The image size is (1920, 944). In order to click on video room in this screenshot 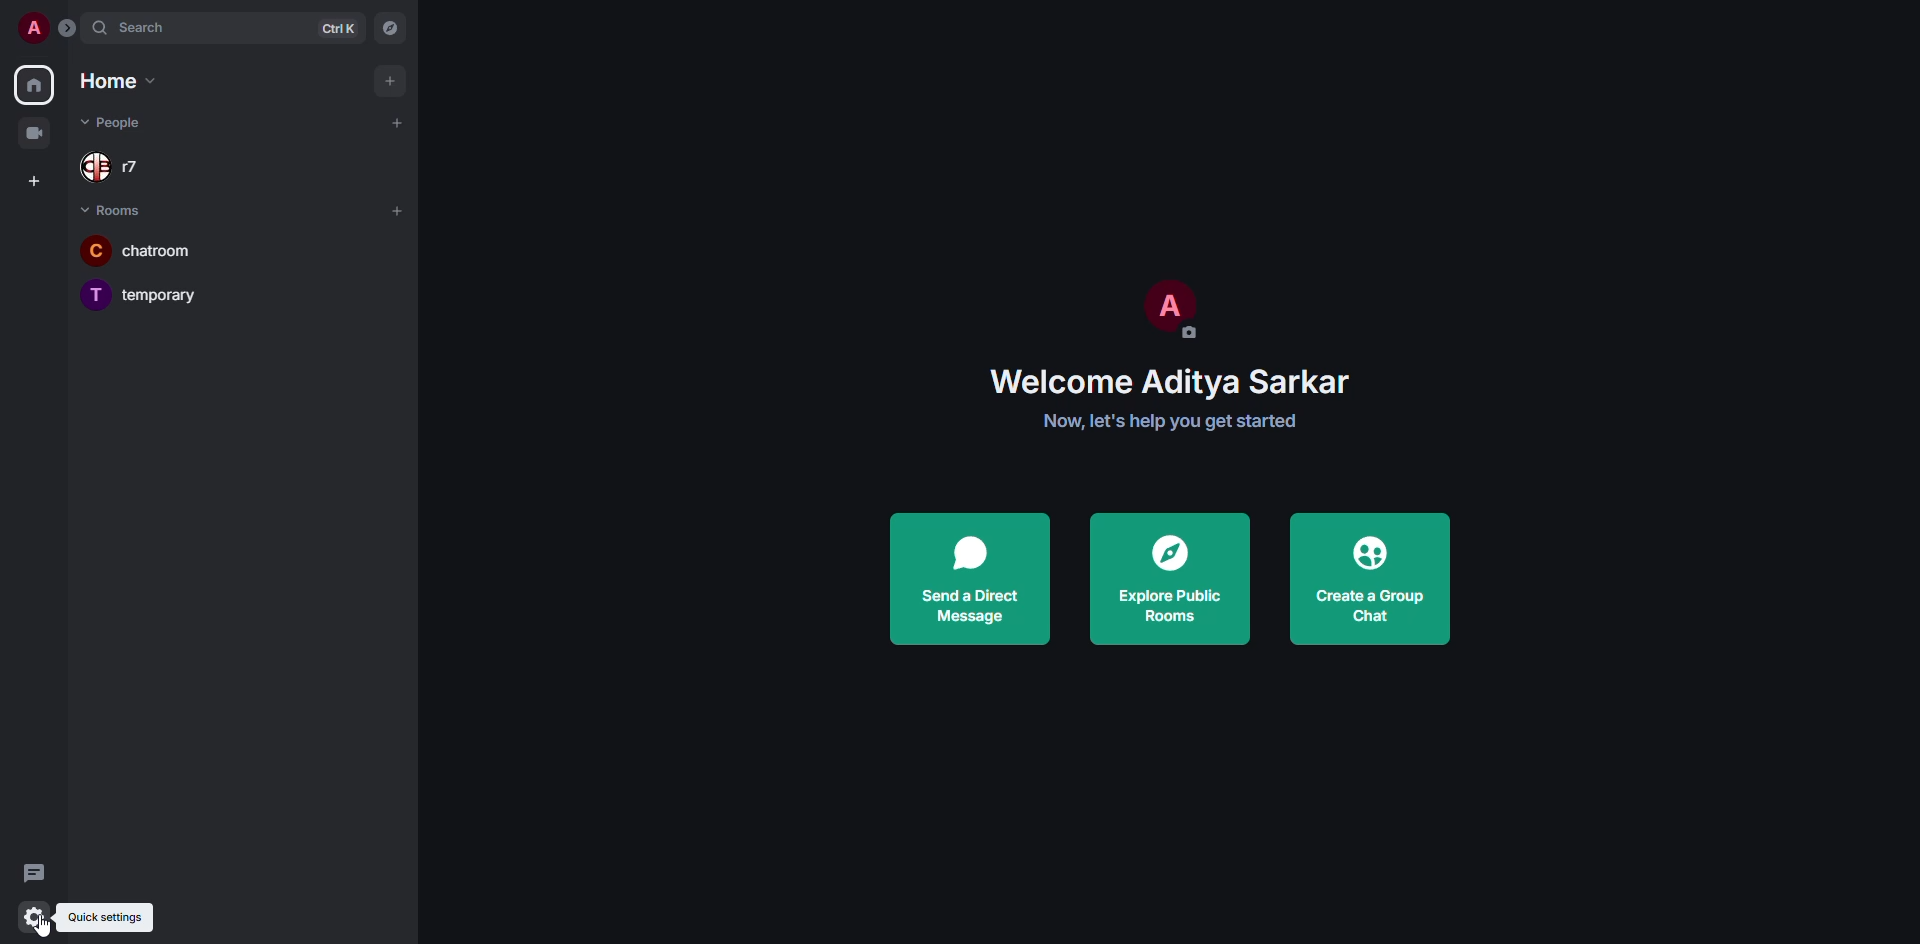, I will do `click(34, 131)`.